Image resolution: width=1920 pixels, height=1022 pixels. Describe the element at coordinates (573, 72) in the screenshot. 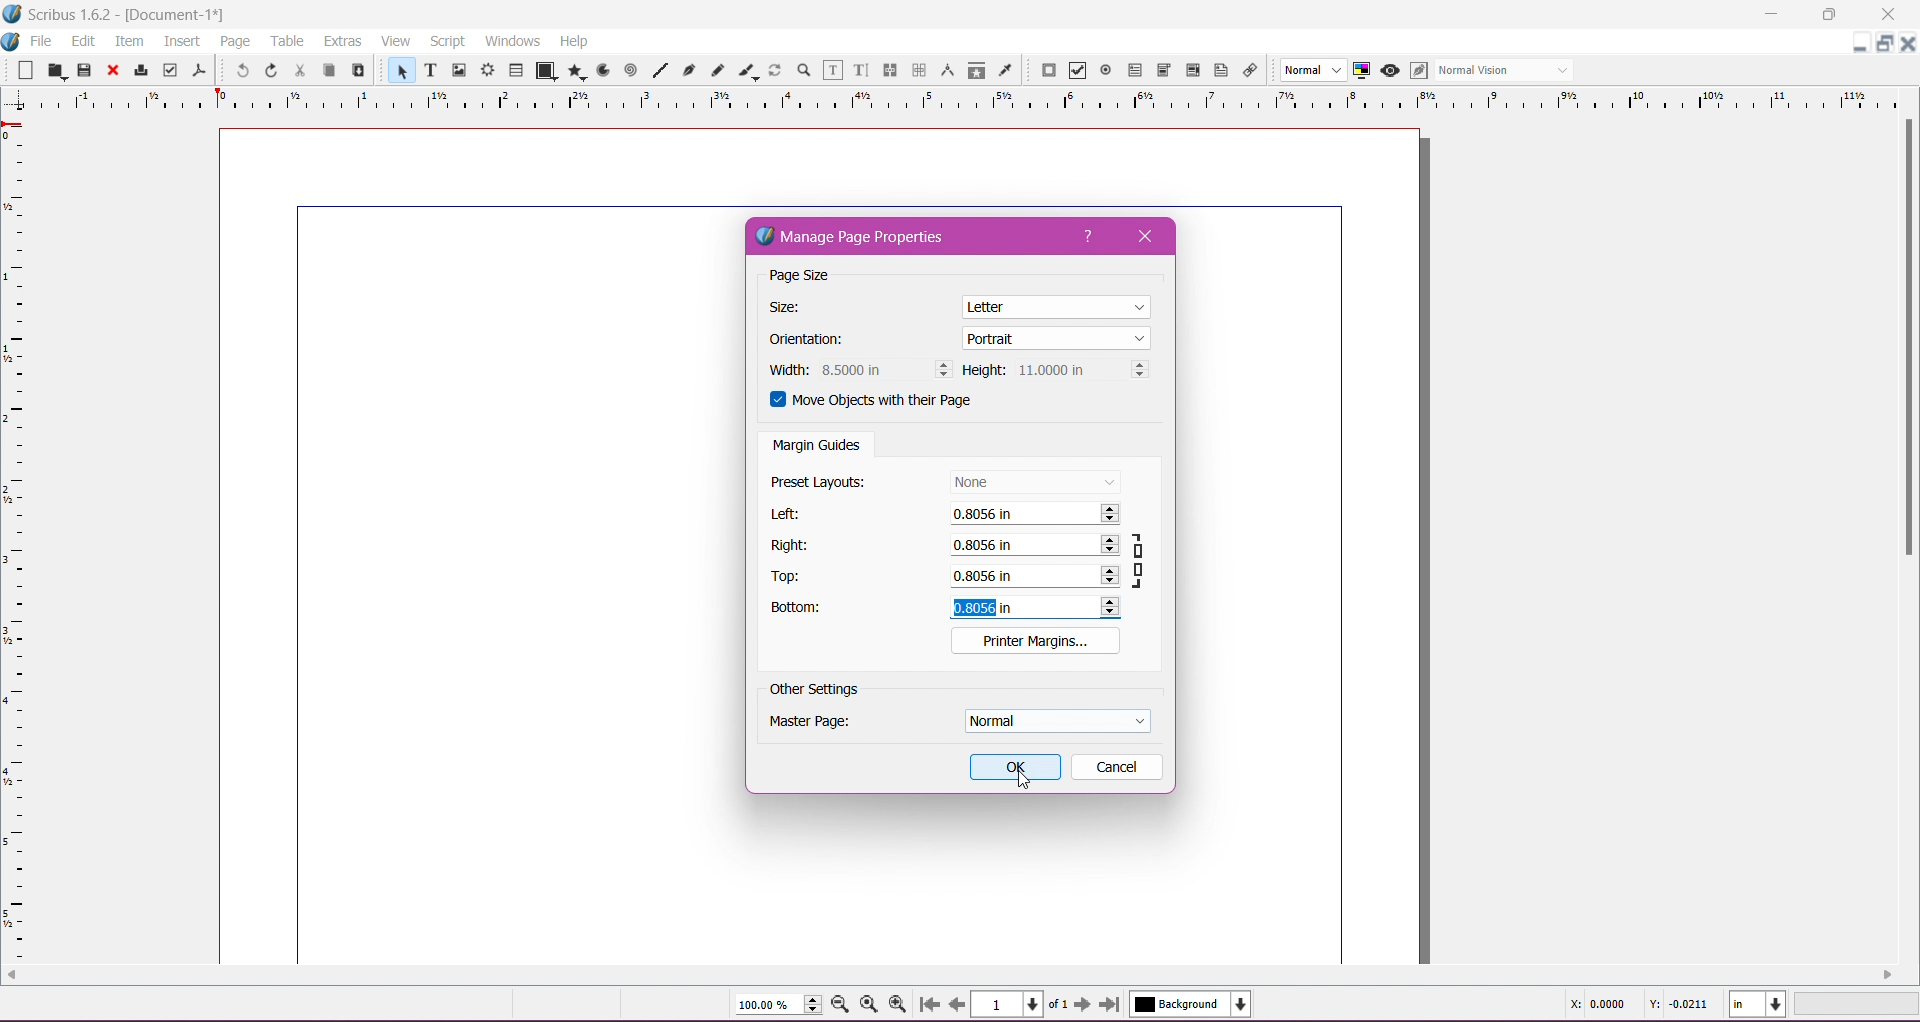

I see `Polygon` at that location.